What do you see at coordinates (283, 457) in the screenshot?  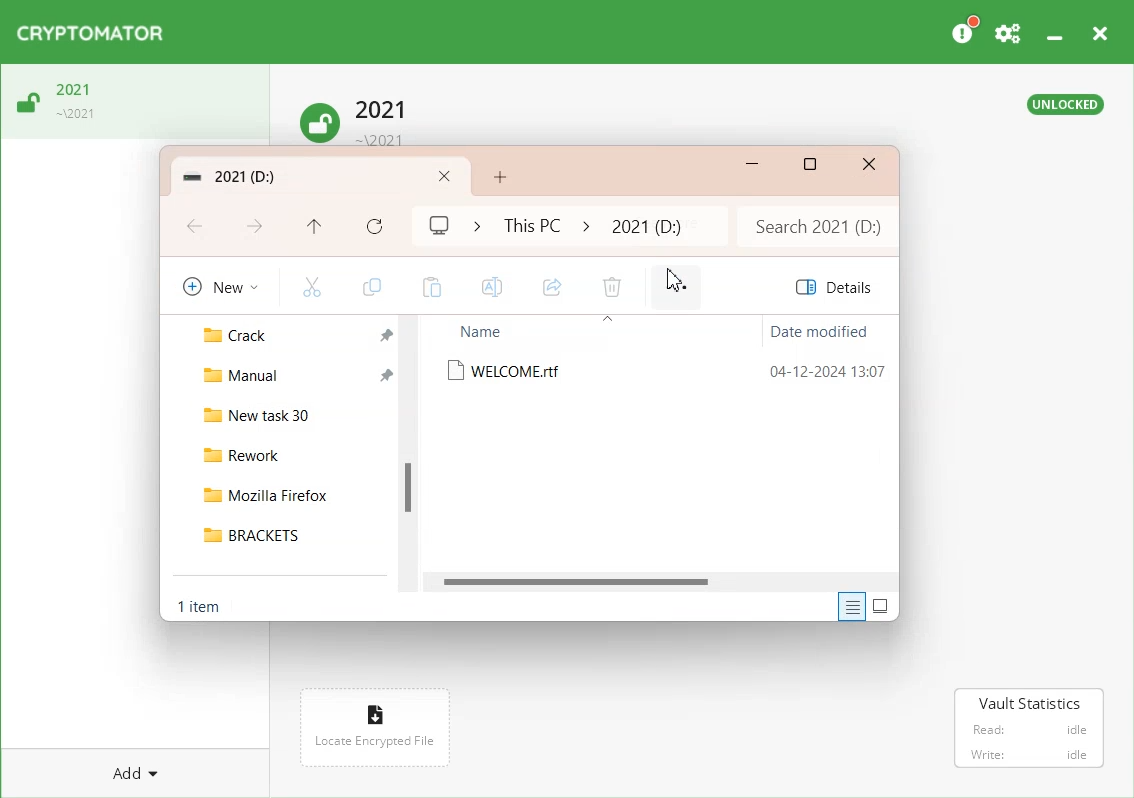 I see `Rework` at bounding box center [283, 457].